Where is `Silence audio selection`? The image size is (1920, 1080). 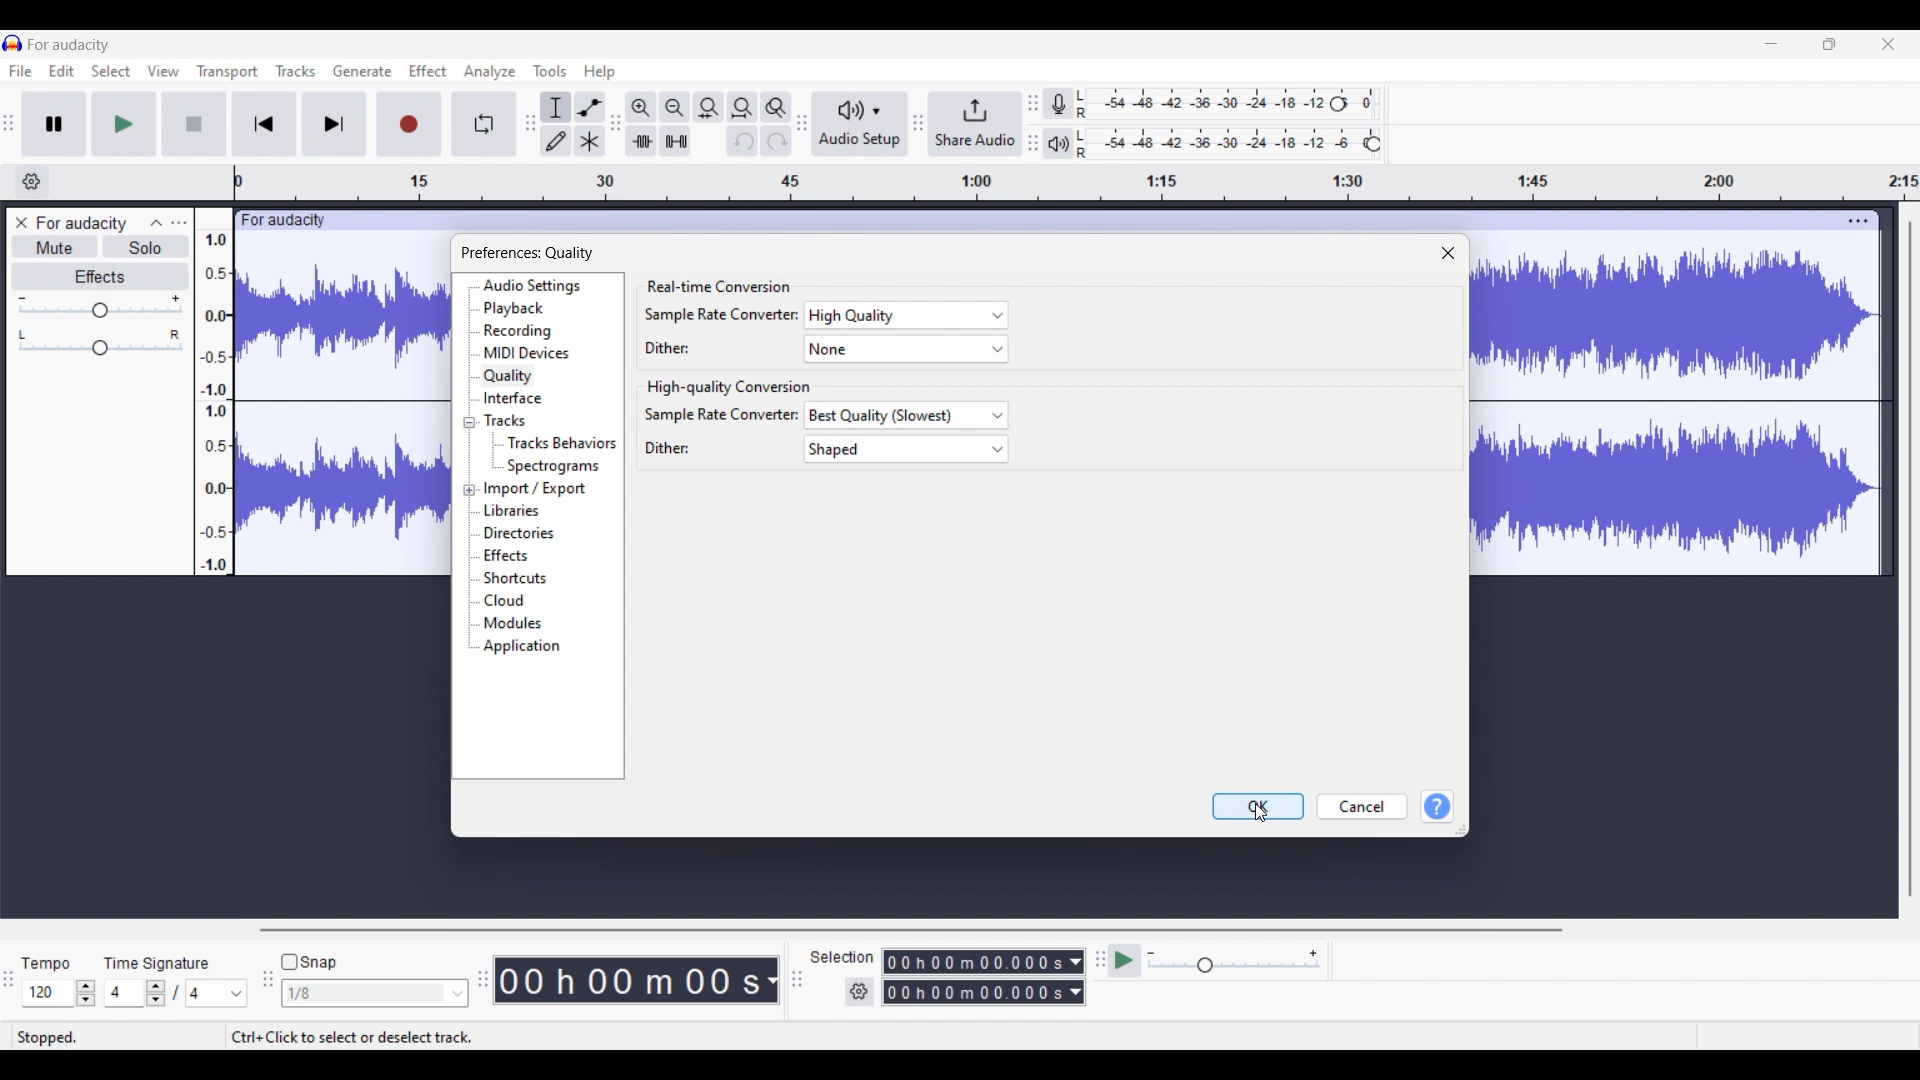 Silence audio selection is located at coordinates (676, 141).